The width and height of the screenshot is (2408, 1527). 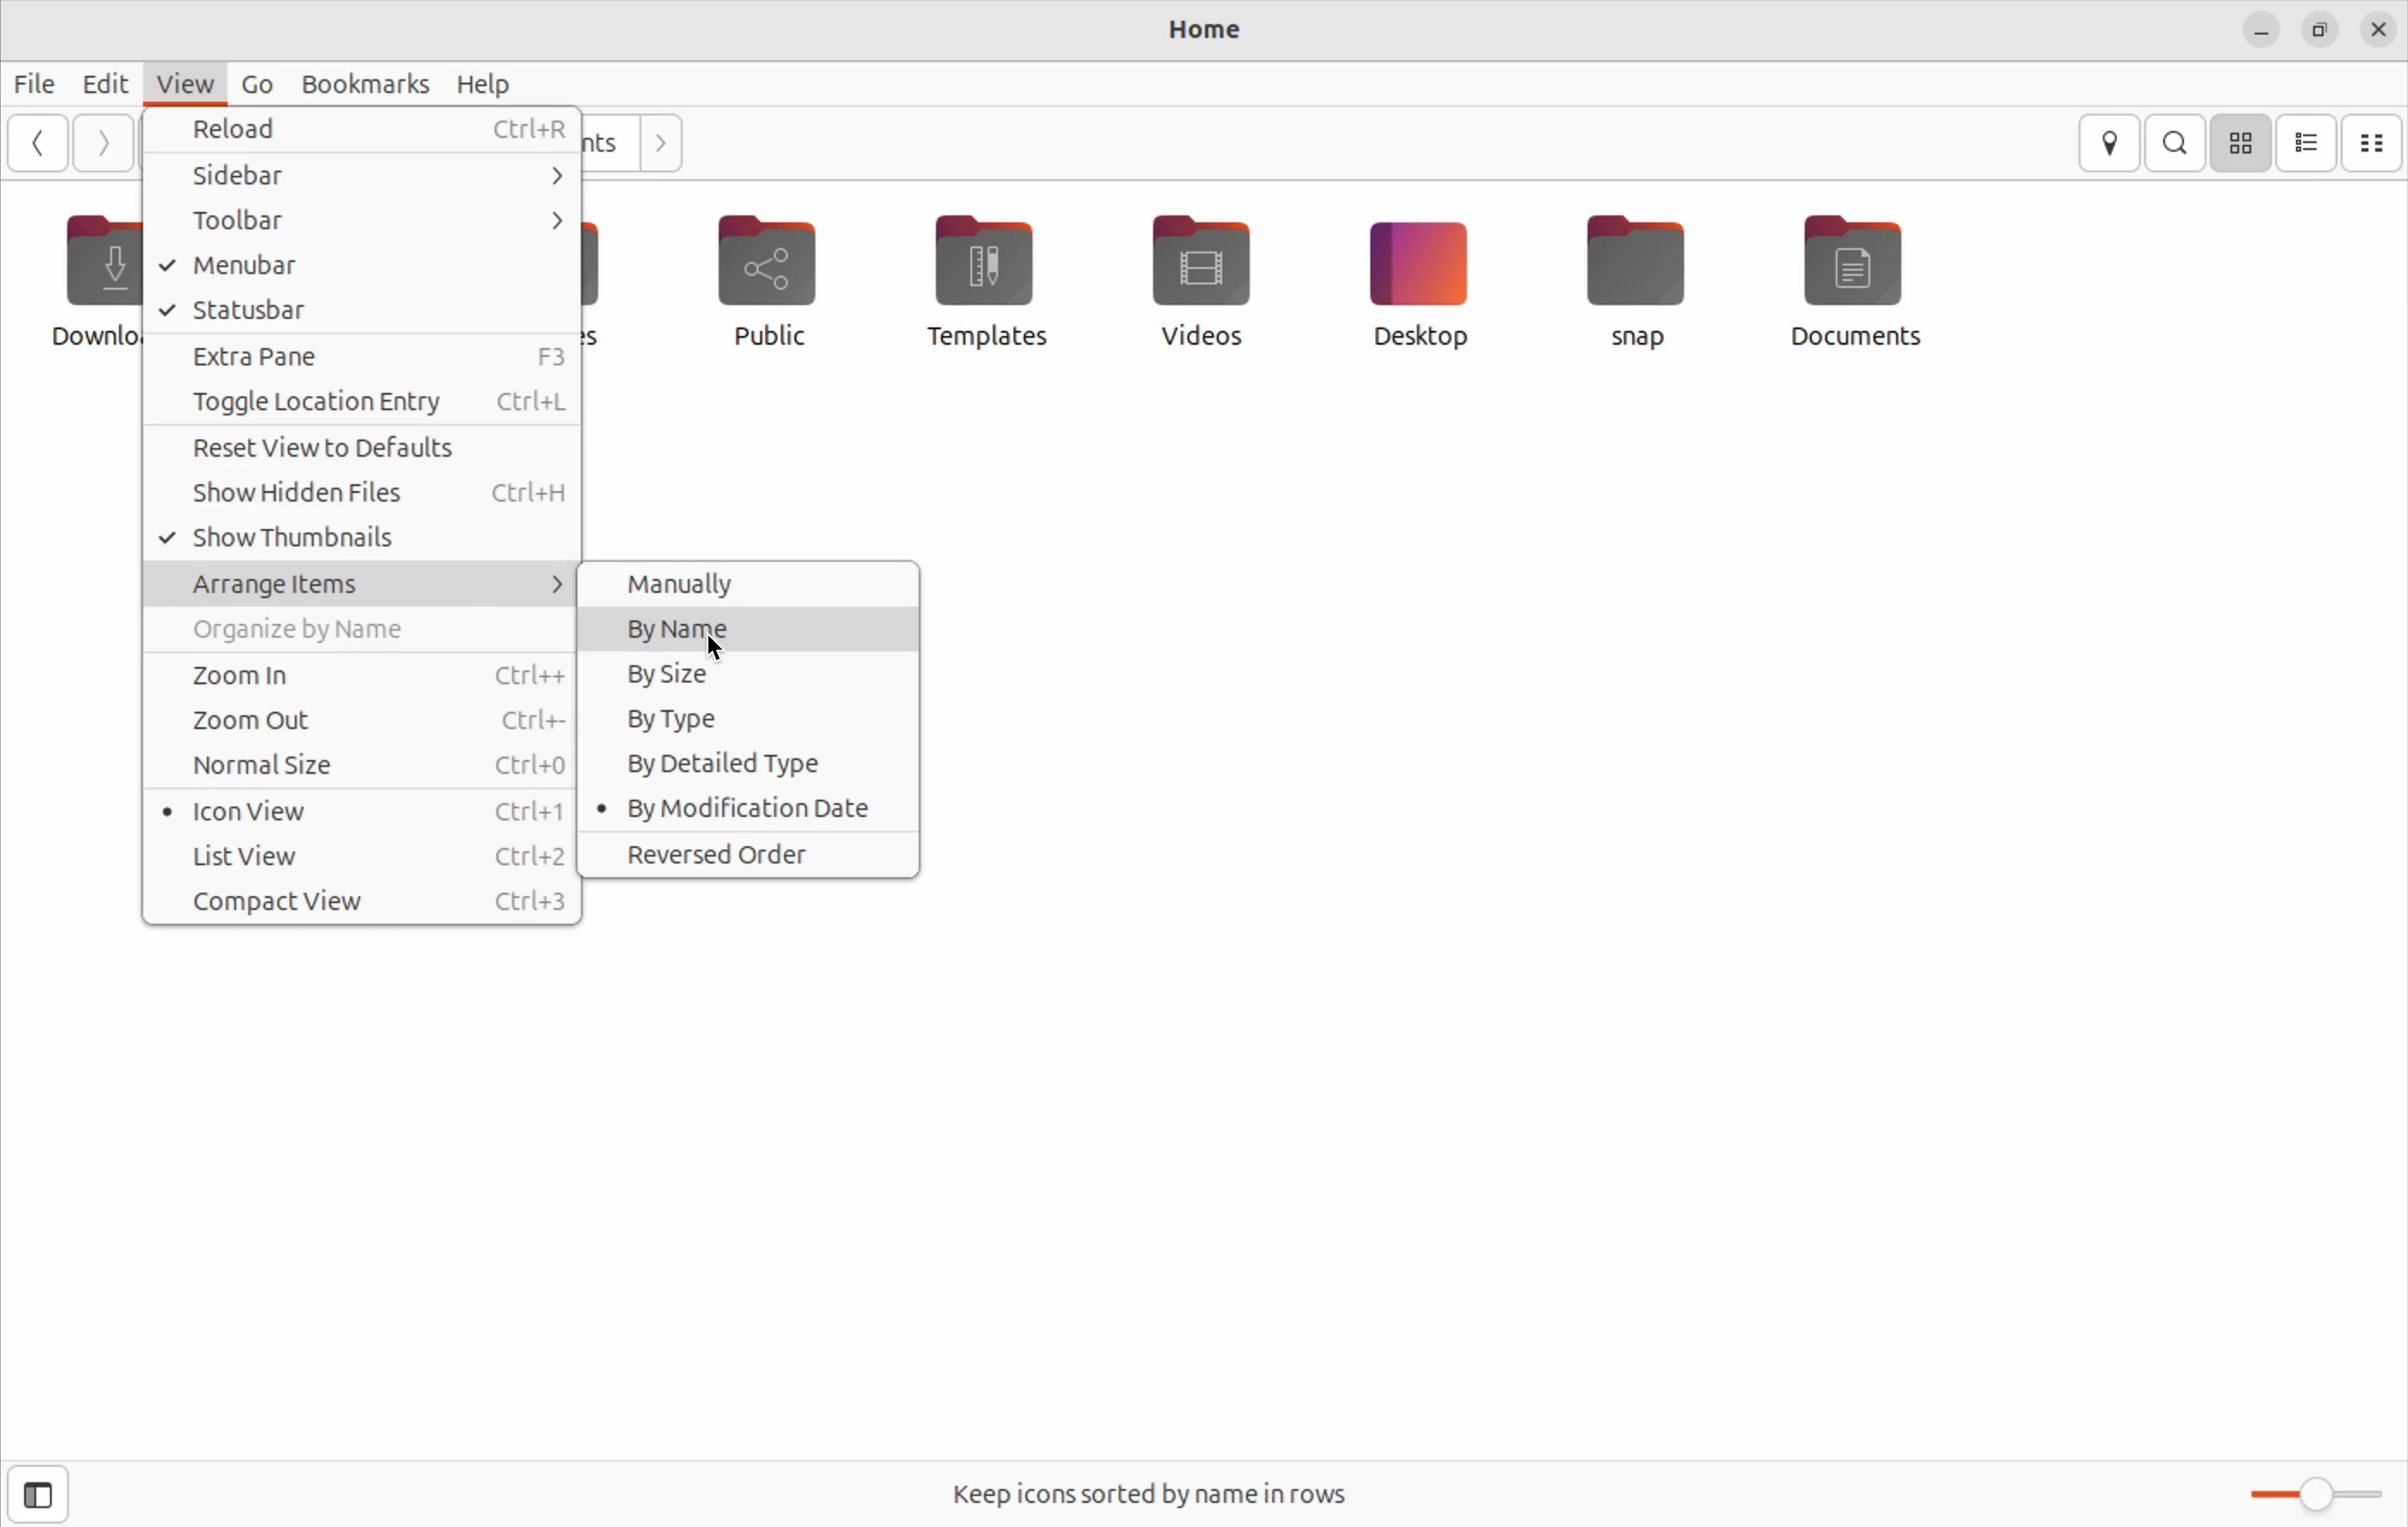 I want to click on zoom in, so click(x=363, y=675).